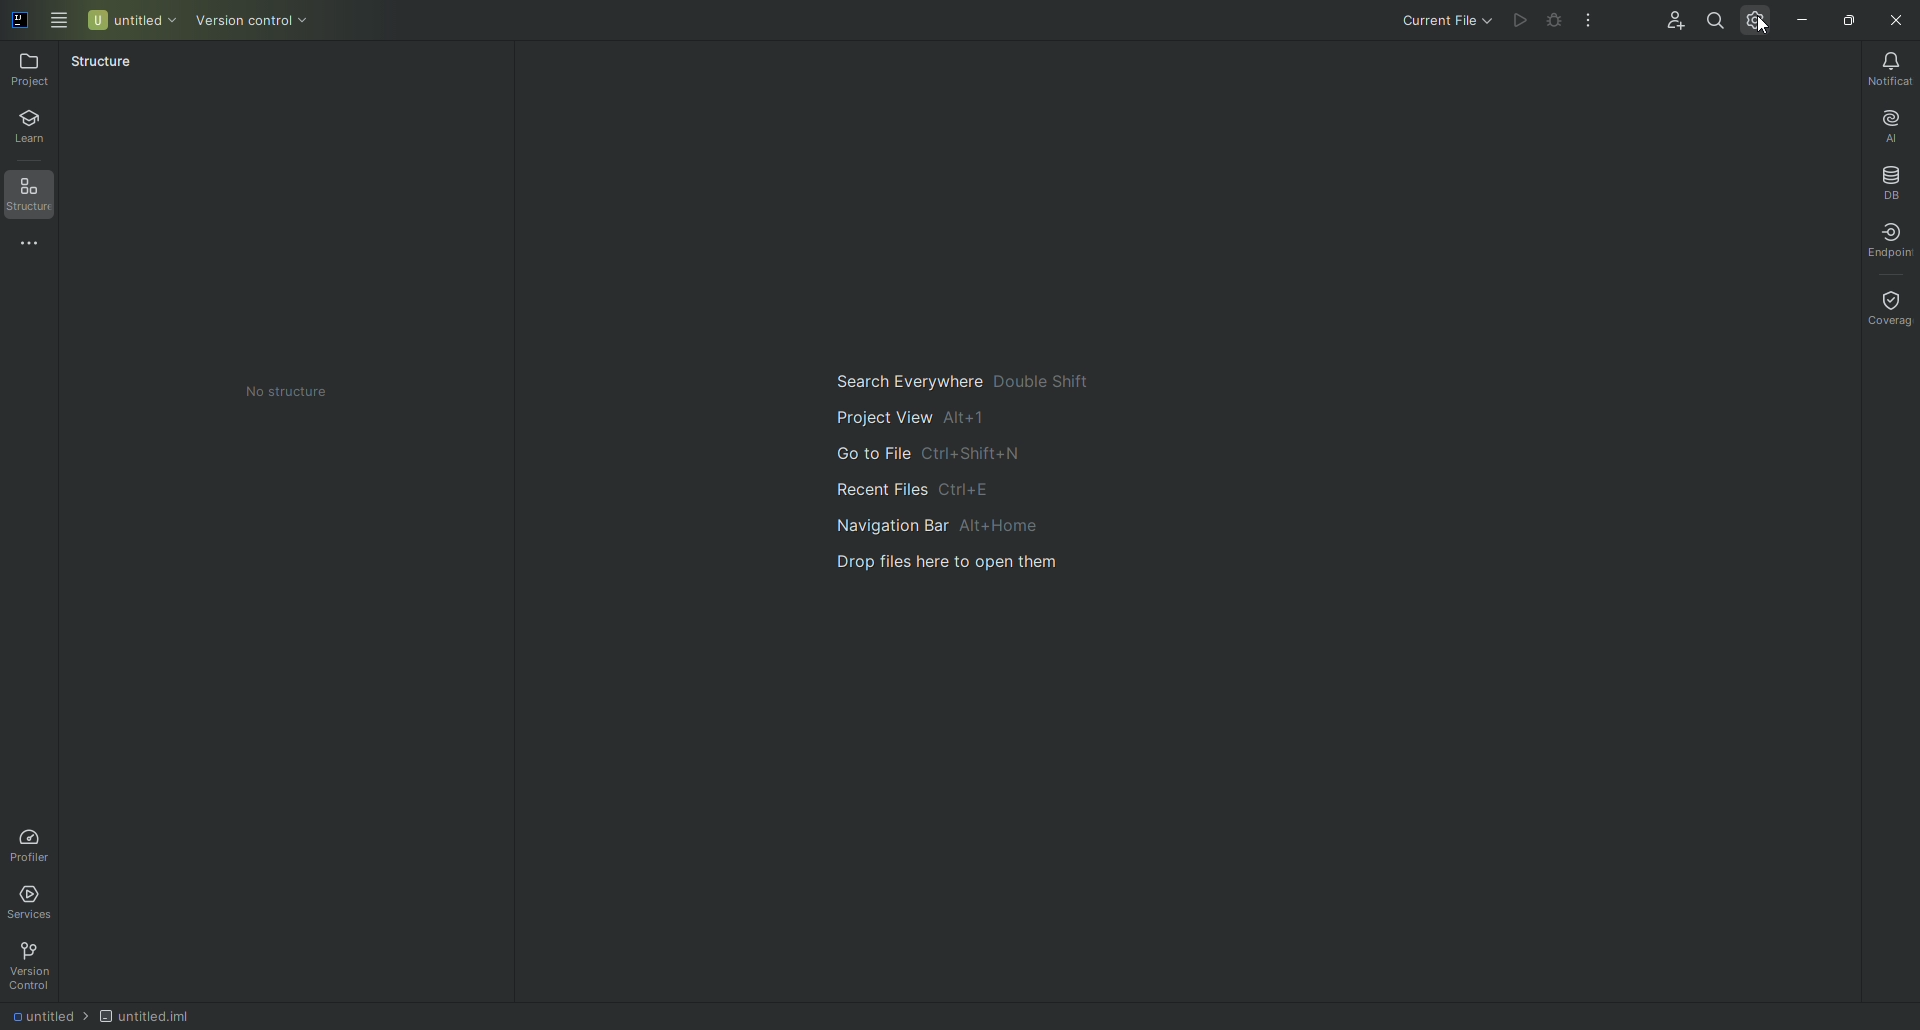 The height and width of the screenshot is (1030, 1920). Describe the element at coordinates (1759, 25) in the screenshot. I see `Updates and Settings` at that location.